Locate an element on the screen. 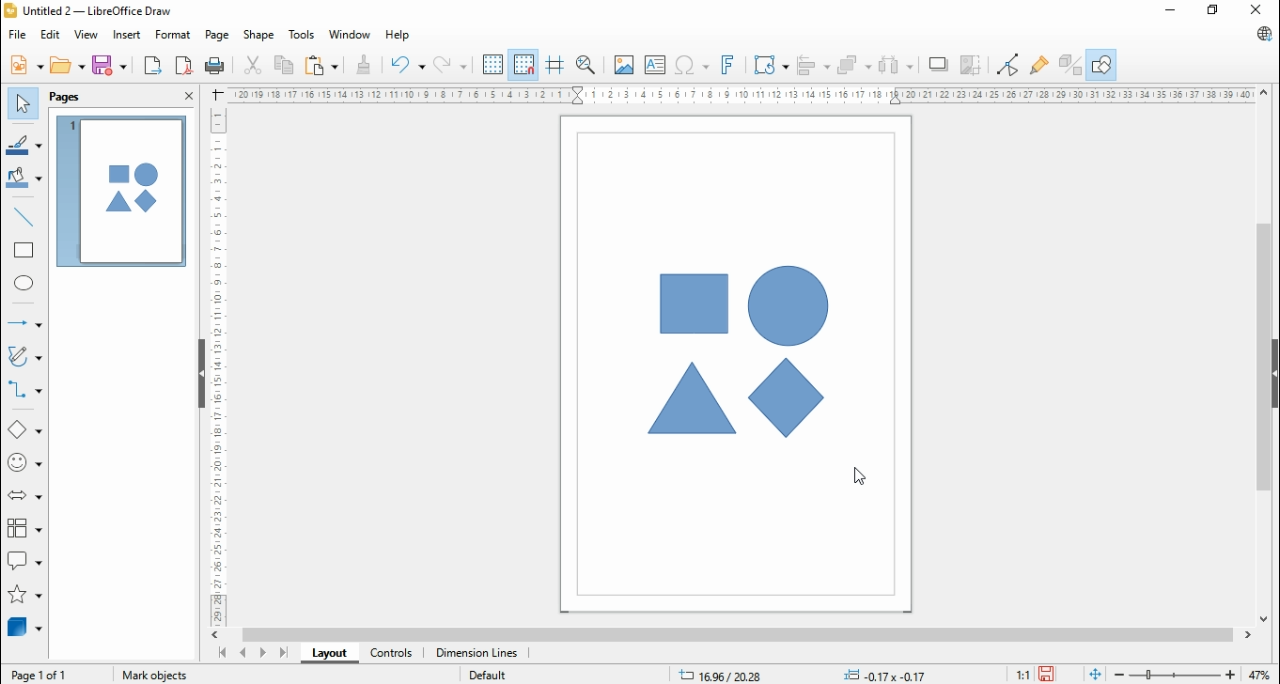  print is located at coordinates (215, 66).